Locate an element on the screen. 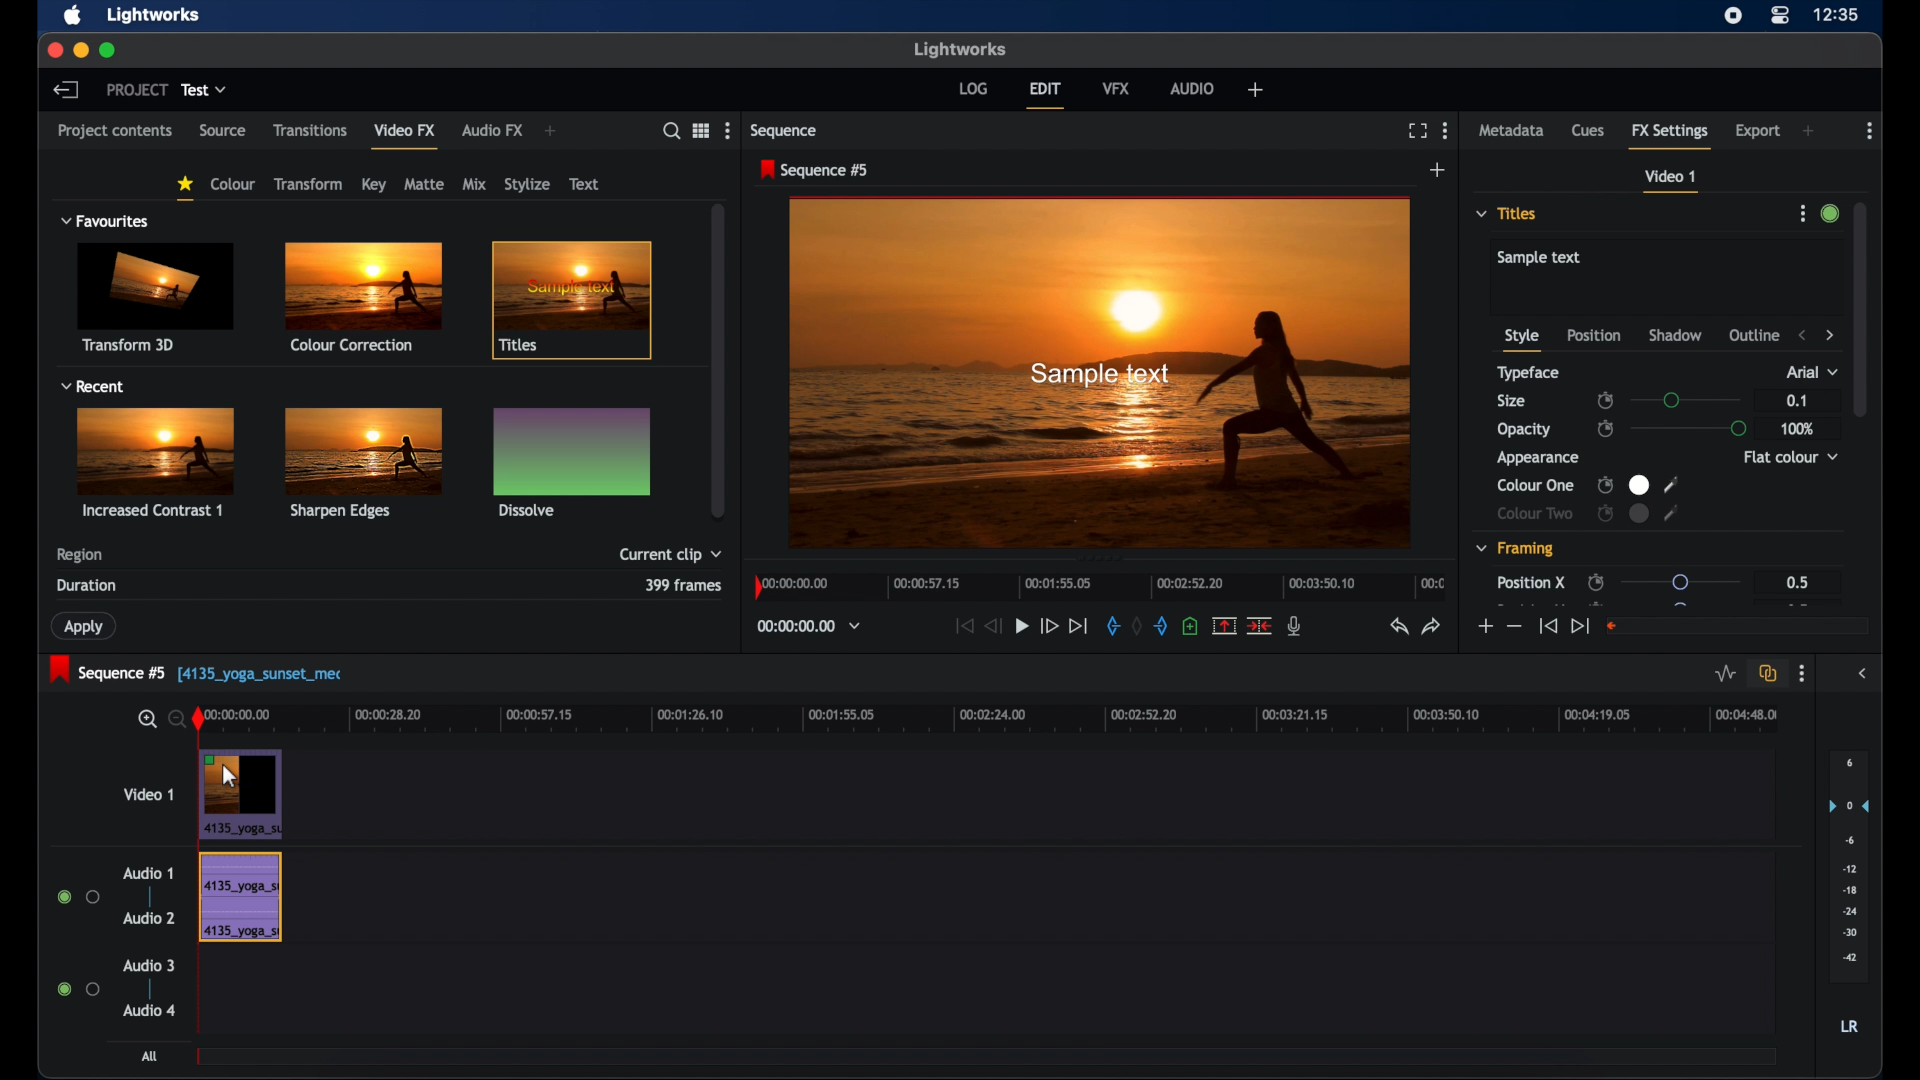 This screenshot has height=1080, width=1920. maximize is located at coordinates (110, 51).